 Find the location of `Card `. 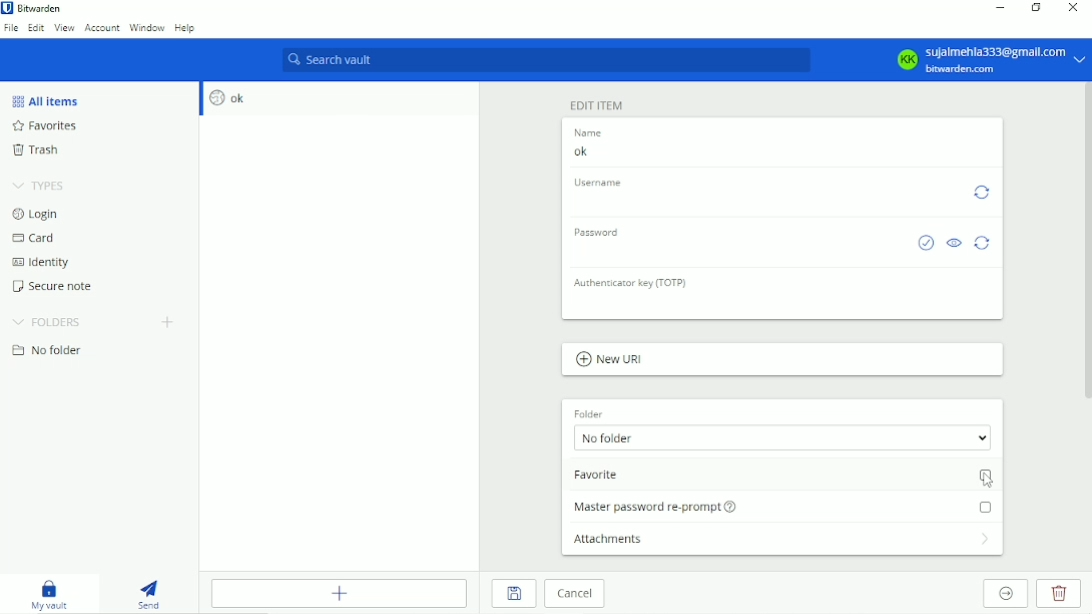

Card  is located at coordinates (36, 238).